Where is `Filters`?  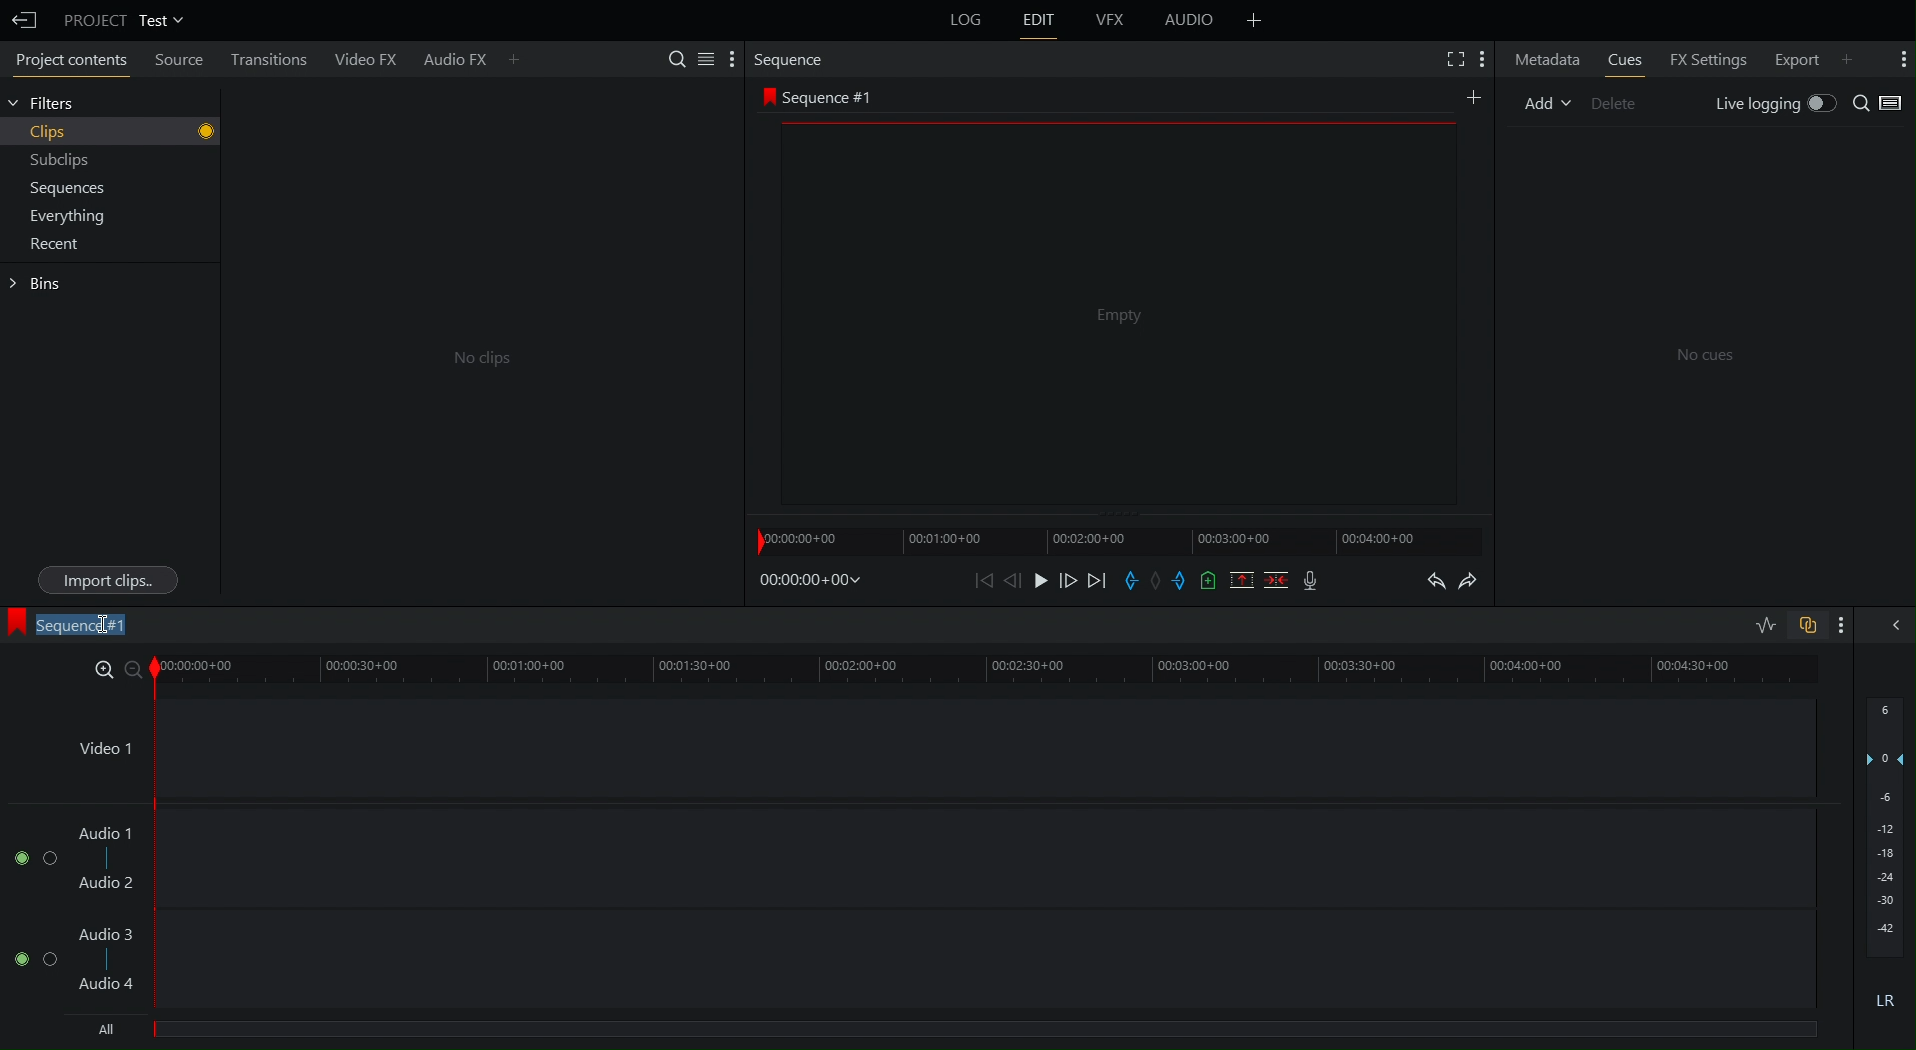
Filters is located at coordinates (49, 105).